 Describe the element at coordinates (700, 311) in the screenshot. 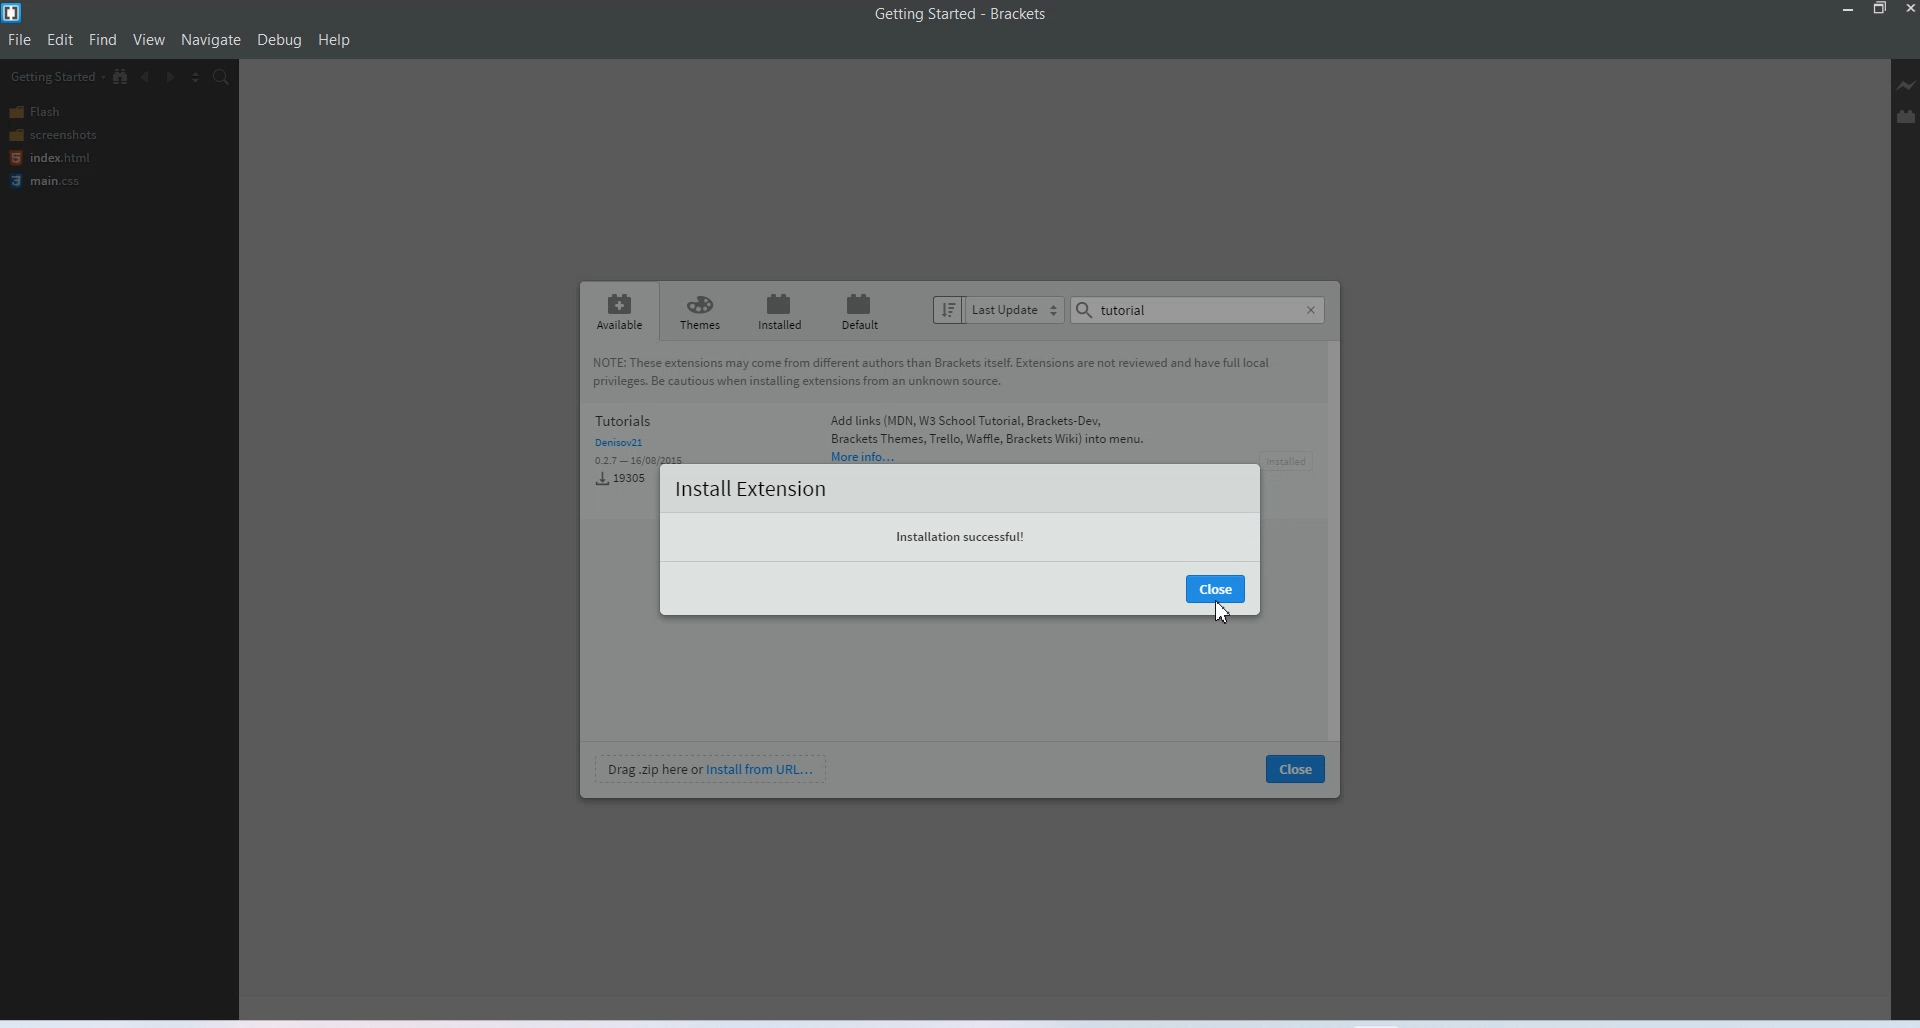

I see `Theme` at that location.